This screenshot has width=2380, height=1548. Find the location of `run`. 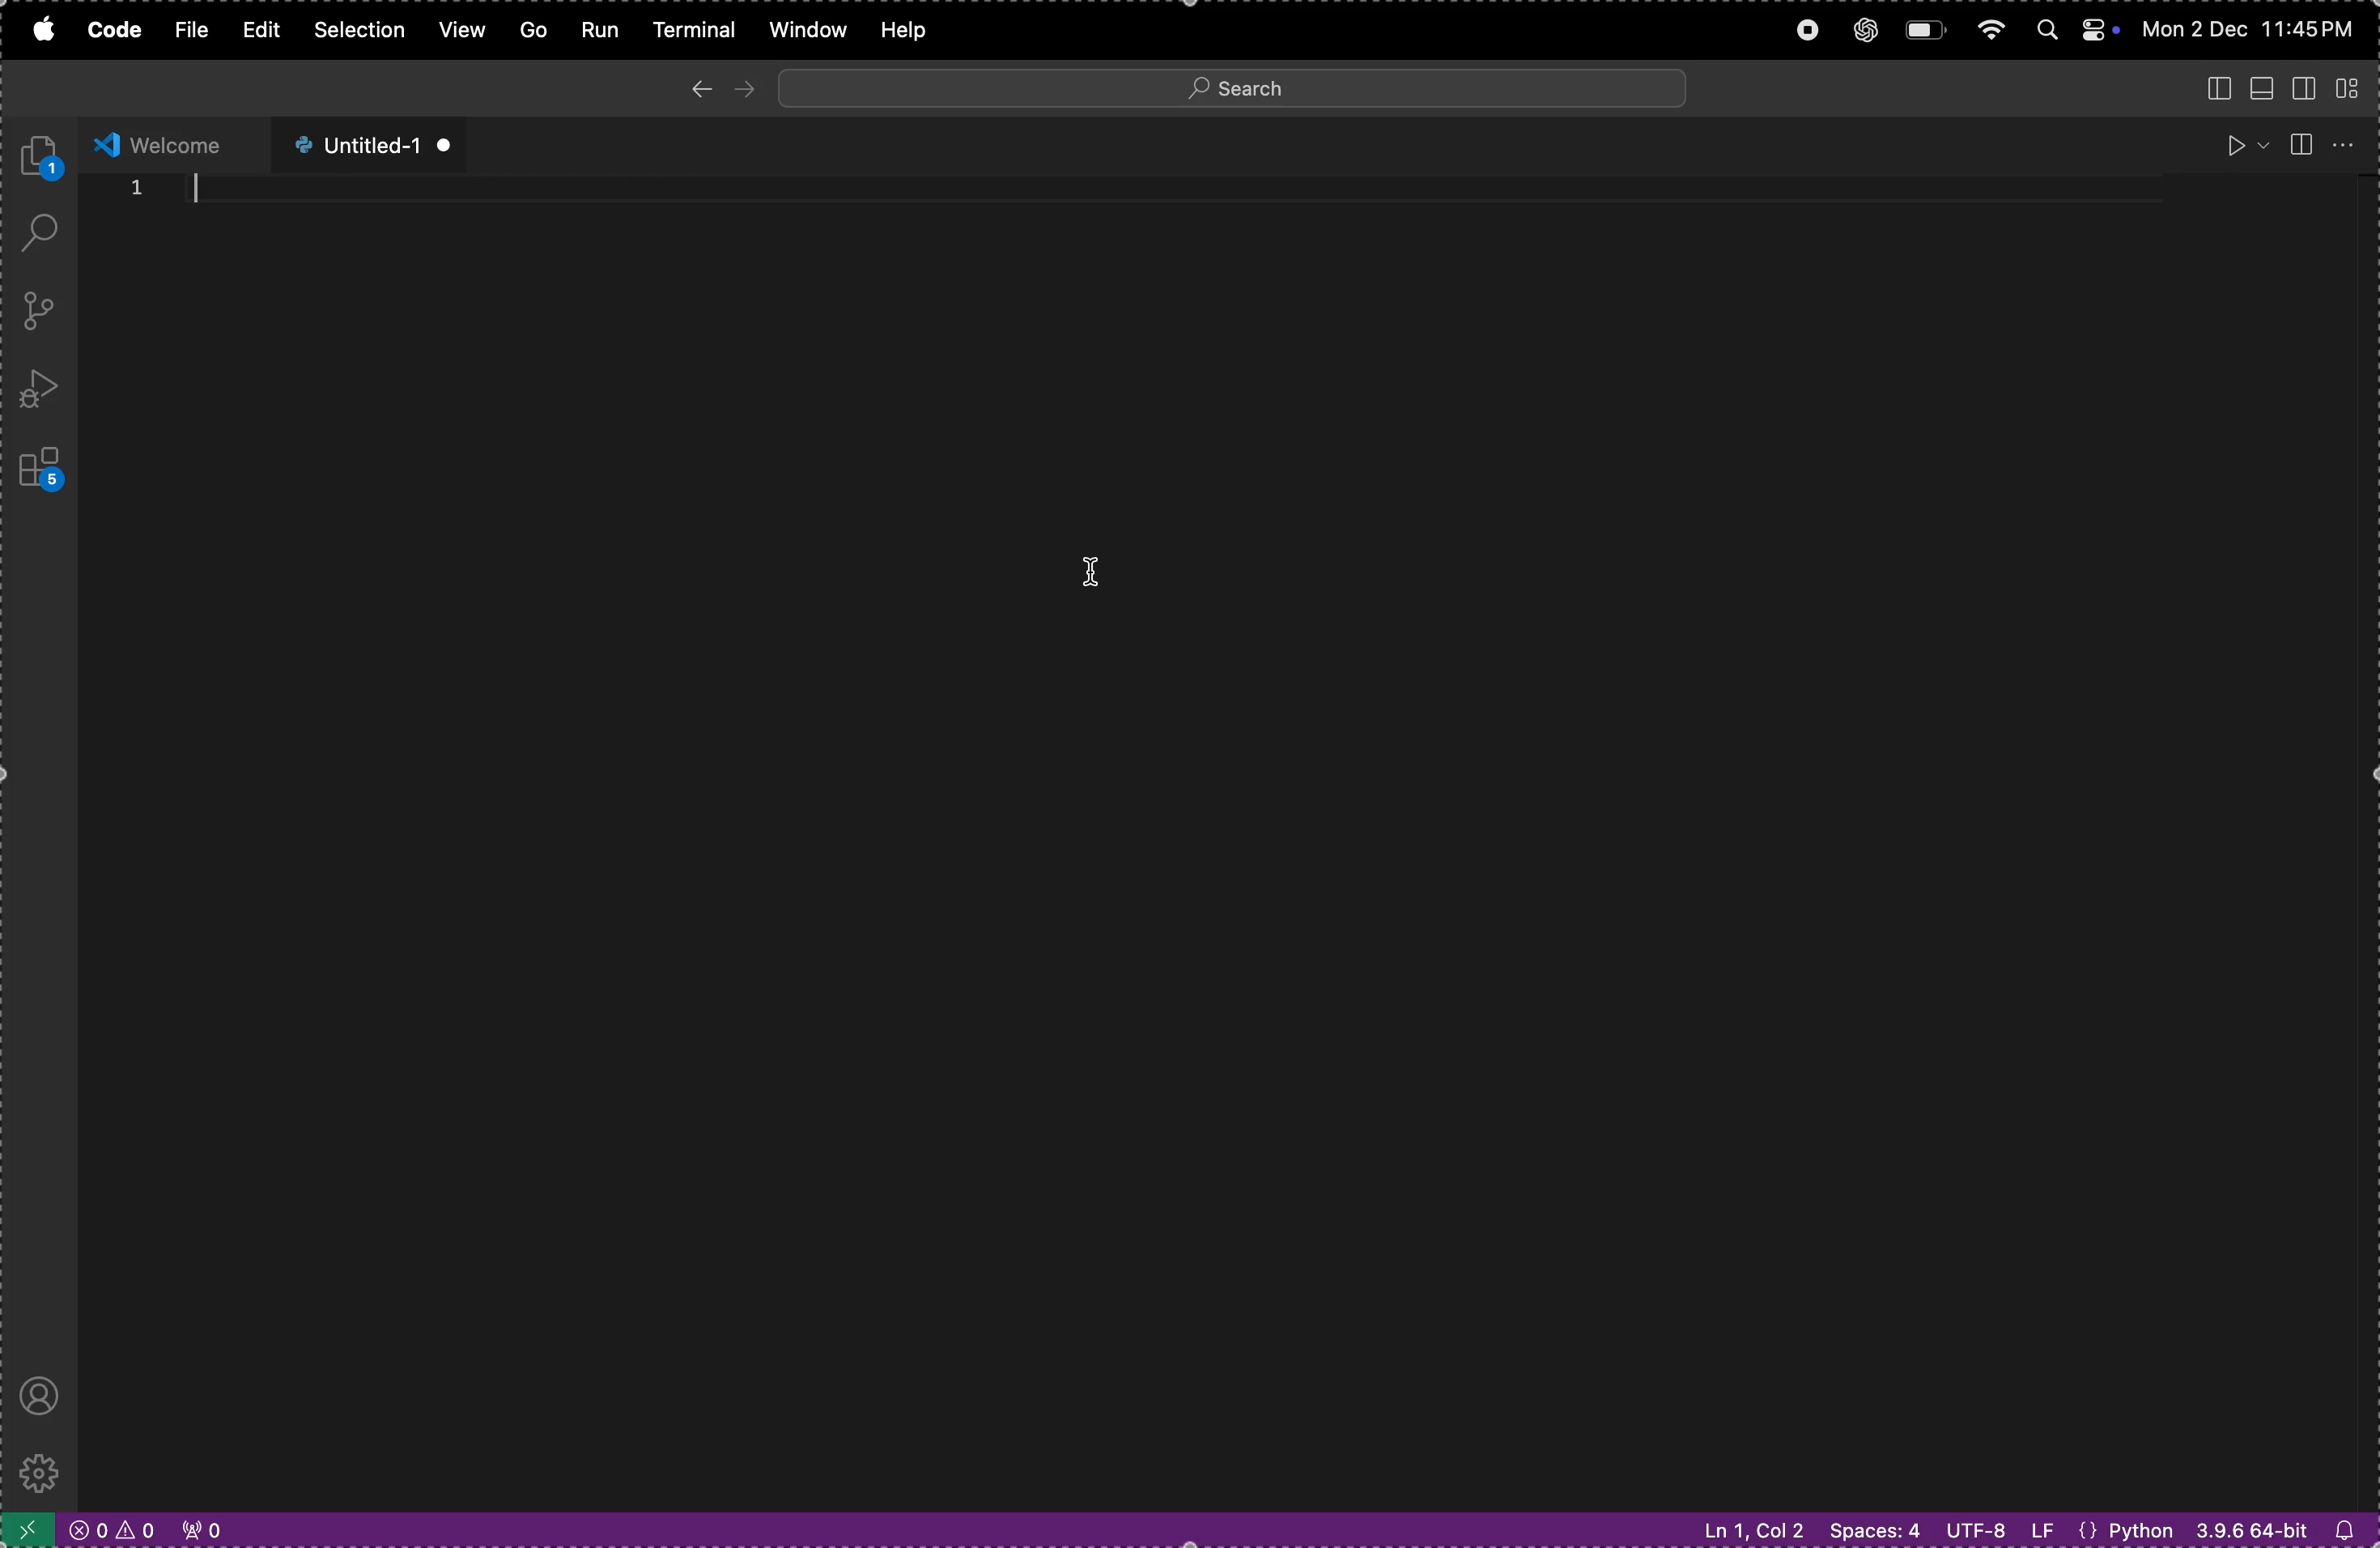

run is located at coordinates (597, 31).